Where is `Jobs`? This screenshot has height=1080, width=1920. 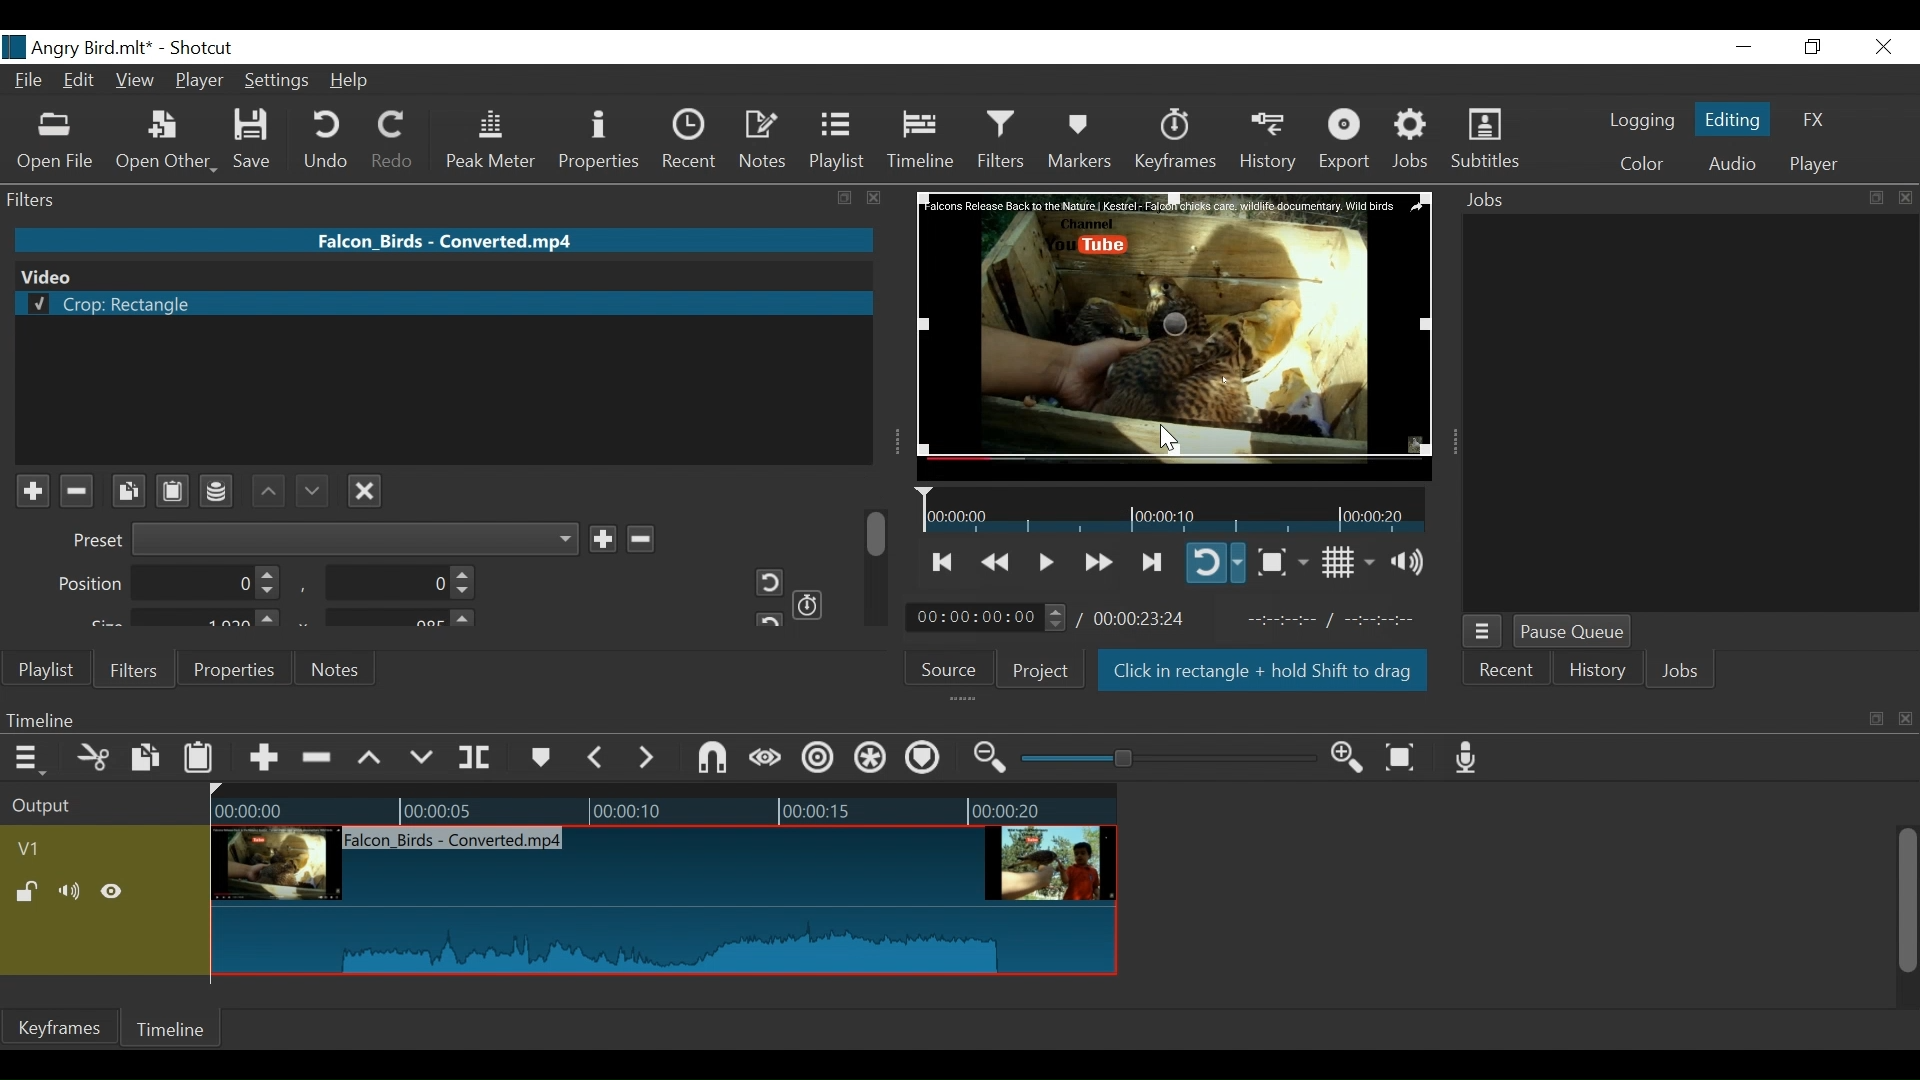 Jobs is located at coordinates (1492, 201).